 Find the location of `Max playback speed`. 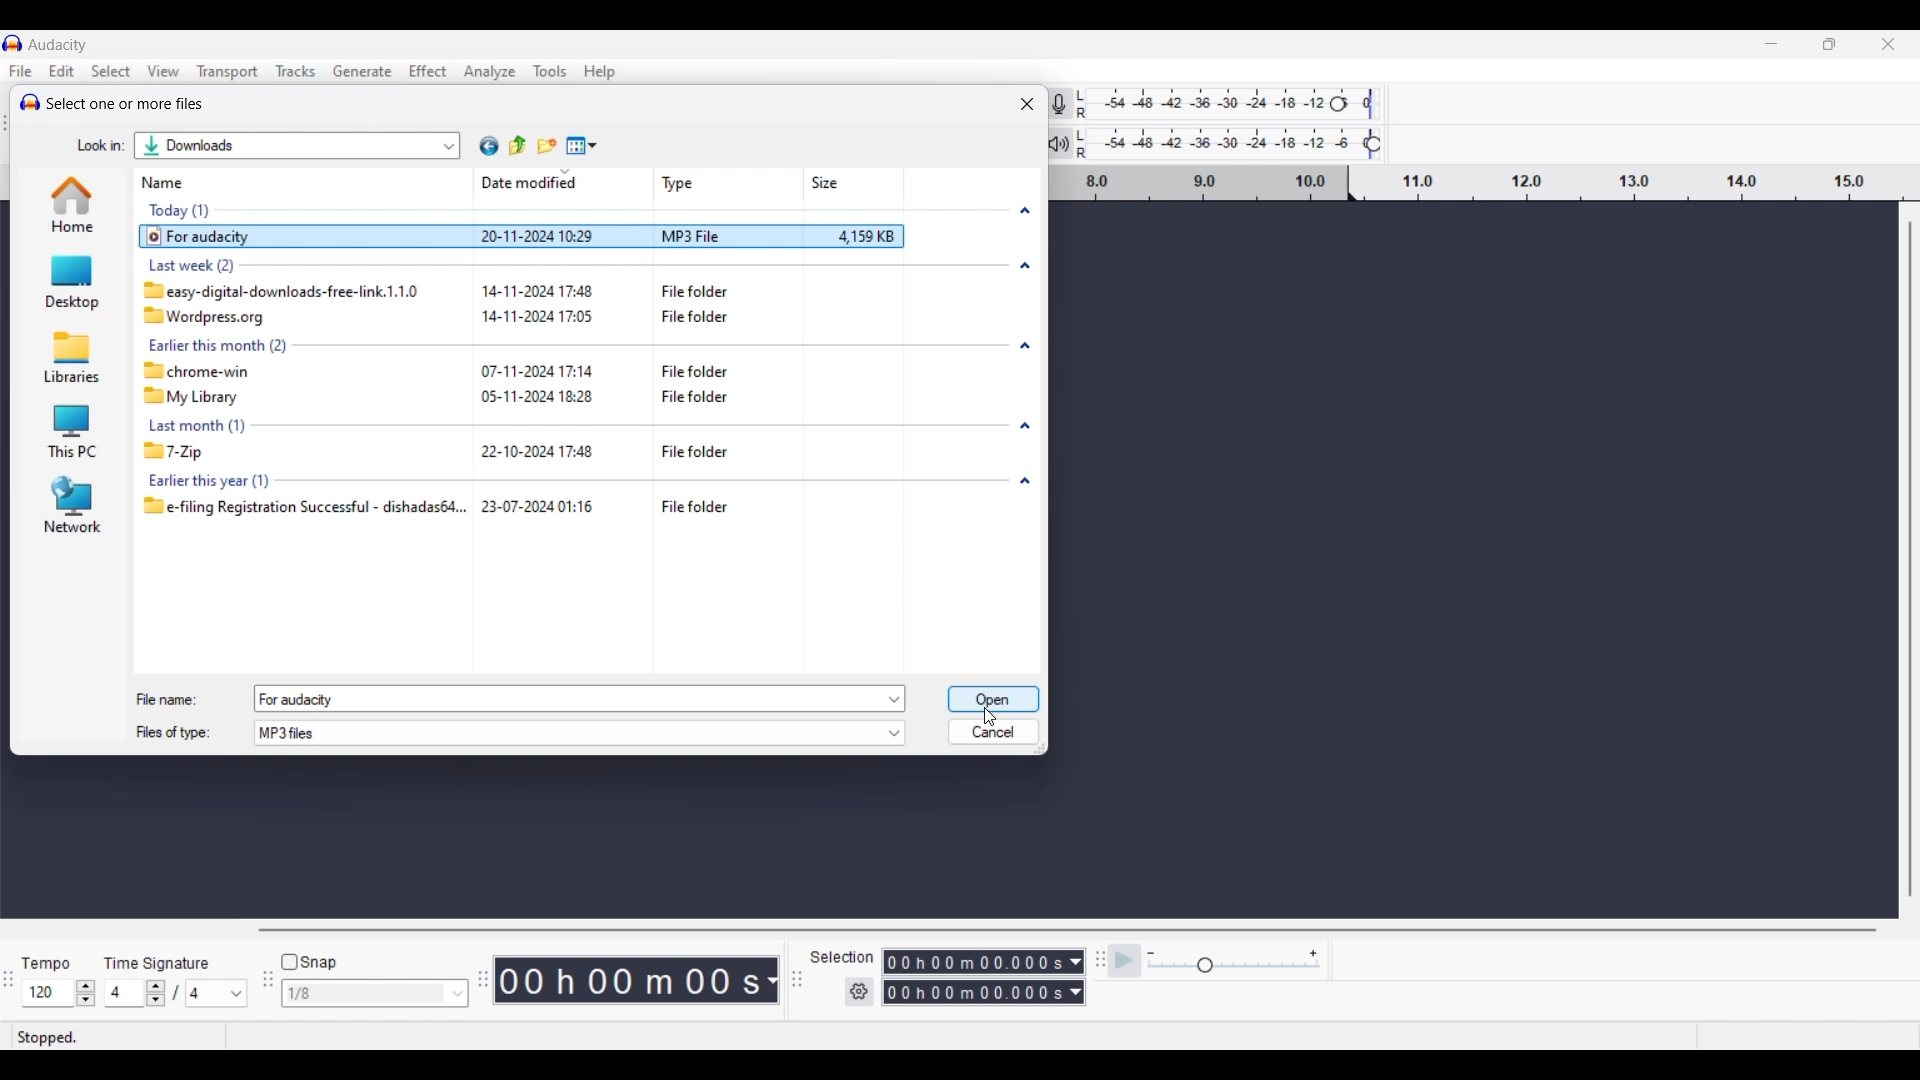

Max playback speed is located at coordinates (1313, 954).